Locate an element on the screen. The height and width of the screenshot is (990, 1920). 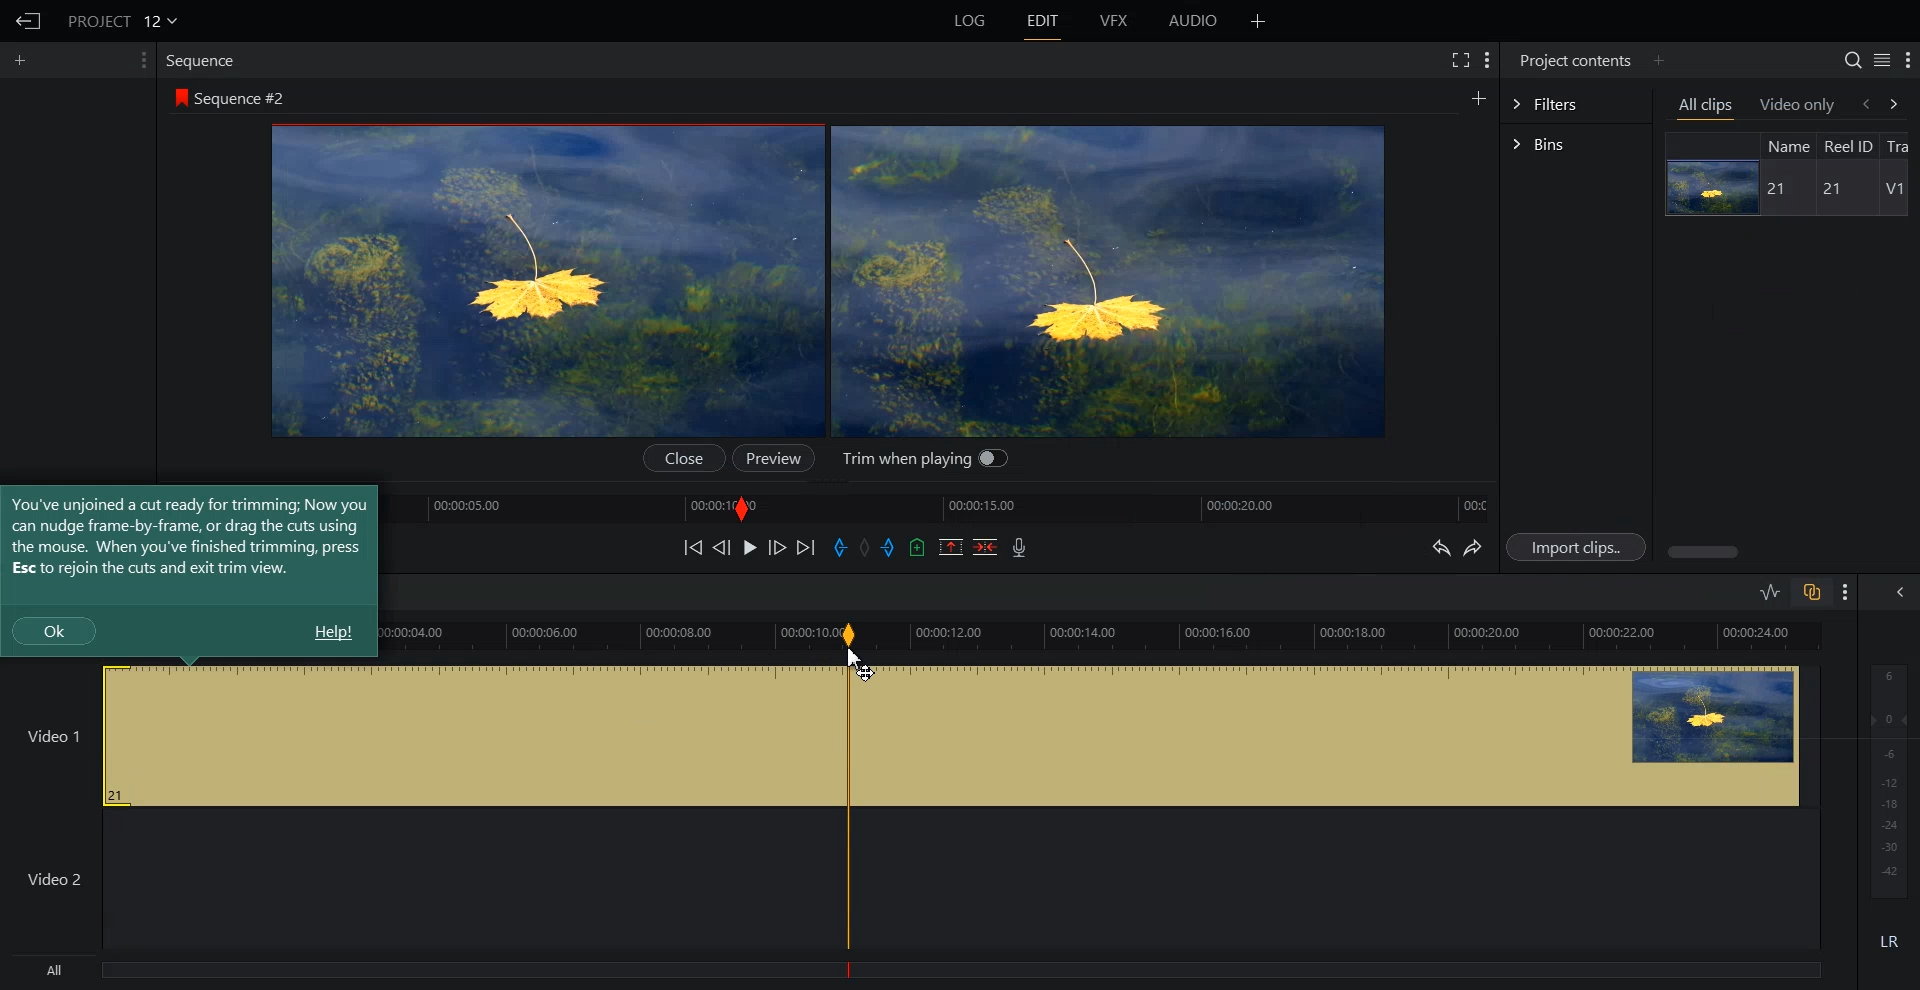
Move Forward is located at coordinates (805, 547).